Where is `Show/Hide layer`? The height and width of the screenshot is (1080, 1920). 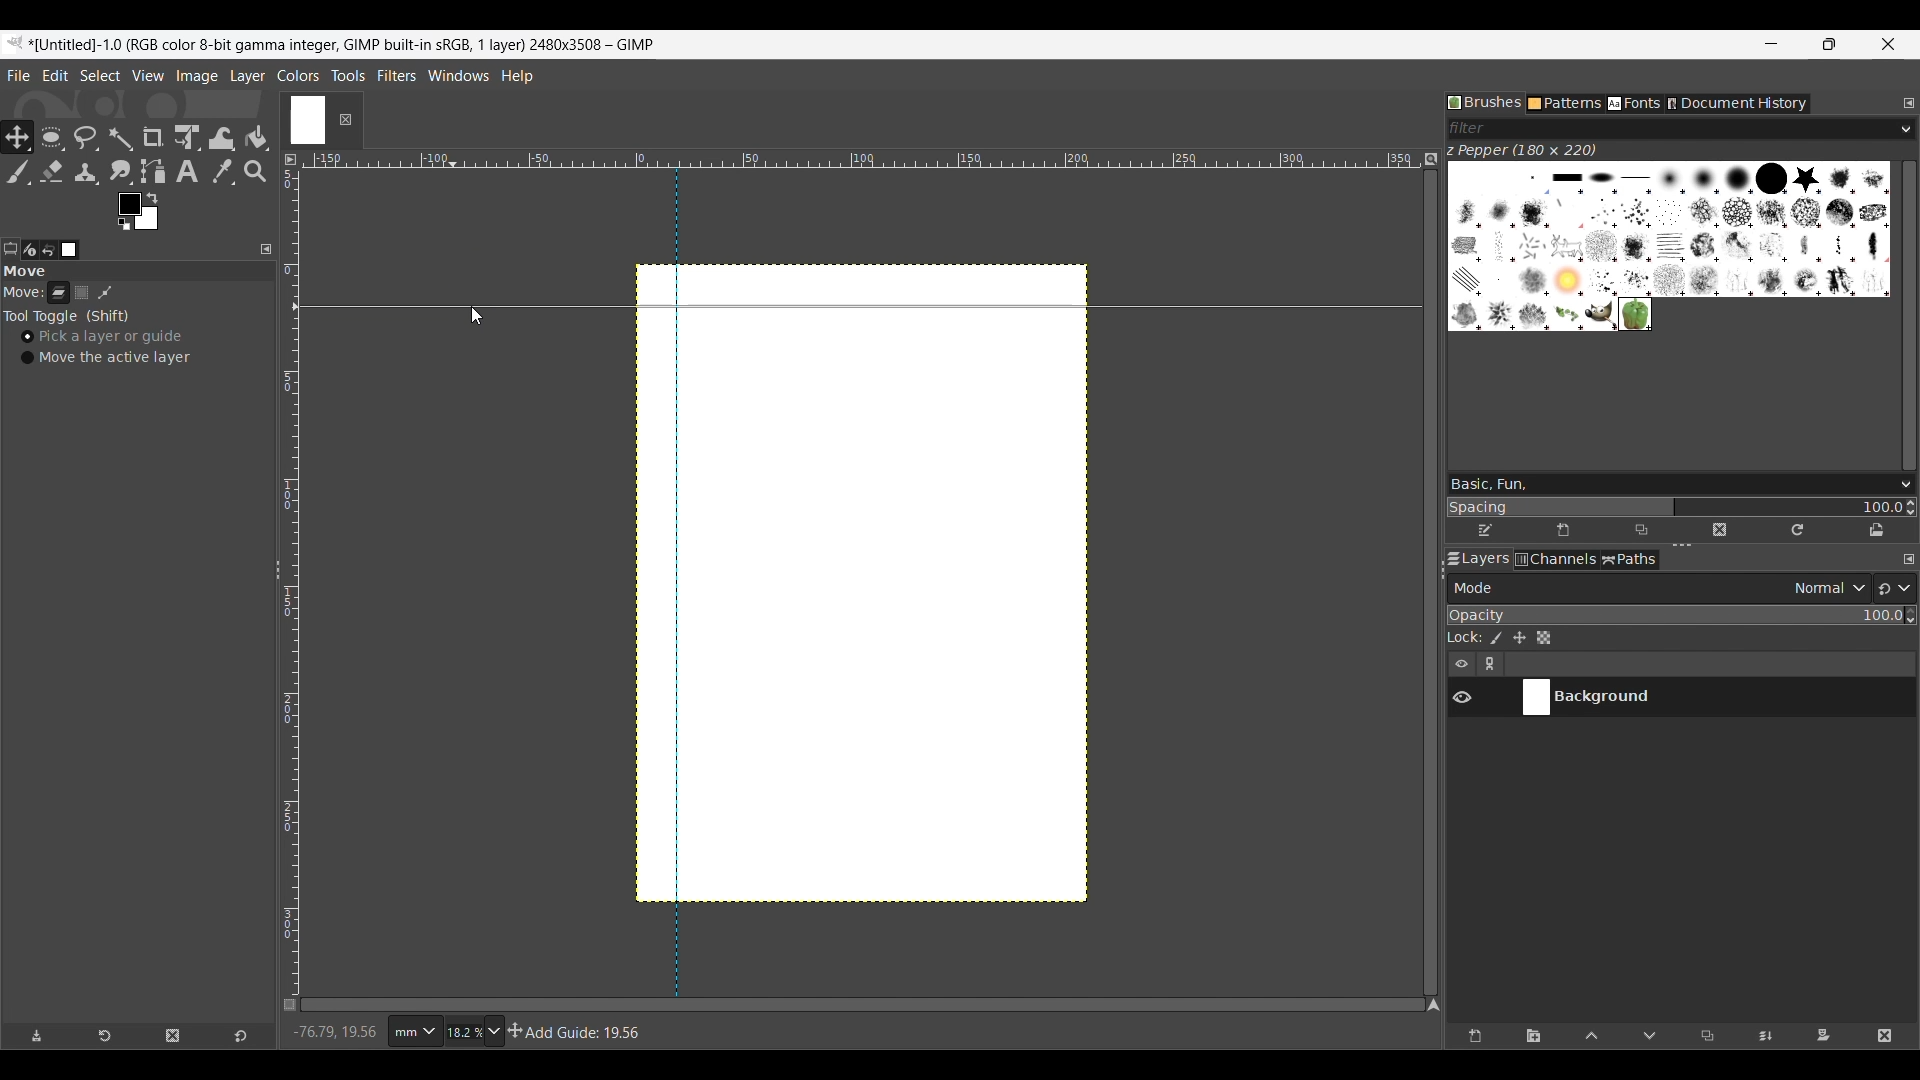 Show/Hide layer is located at coordinates (1462, 698).